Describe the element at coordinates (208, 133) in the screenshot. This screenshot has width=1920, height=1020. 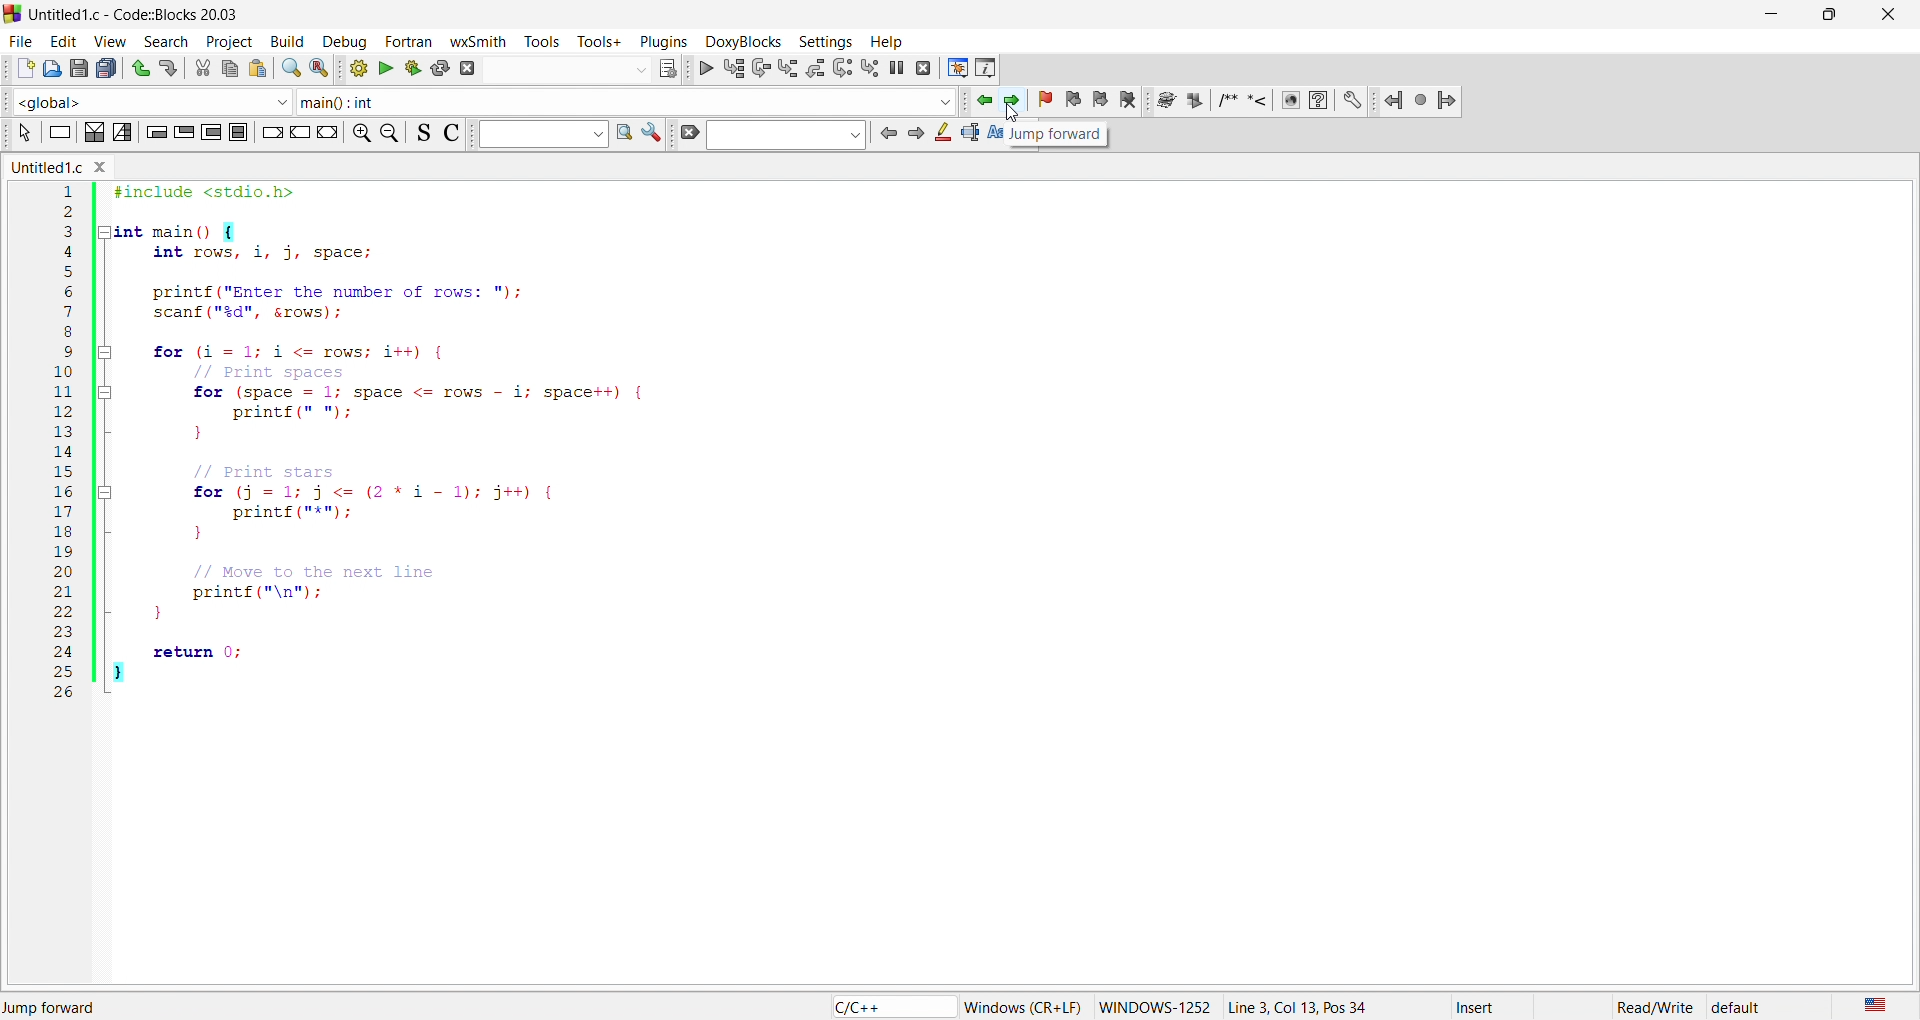
I see `icon` at that location.